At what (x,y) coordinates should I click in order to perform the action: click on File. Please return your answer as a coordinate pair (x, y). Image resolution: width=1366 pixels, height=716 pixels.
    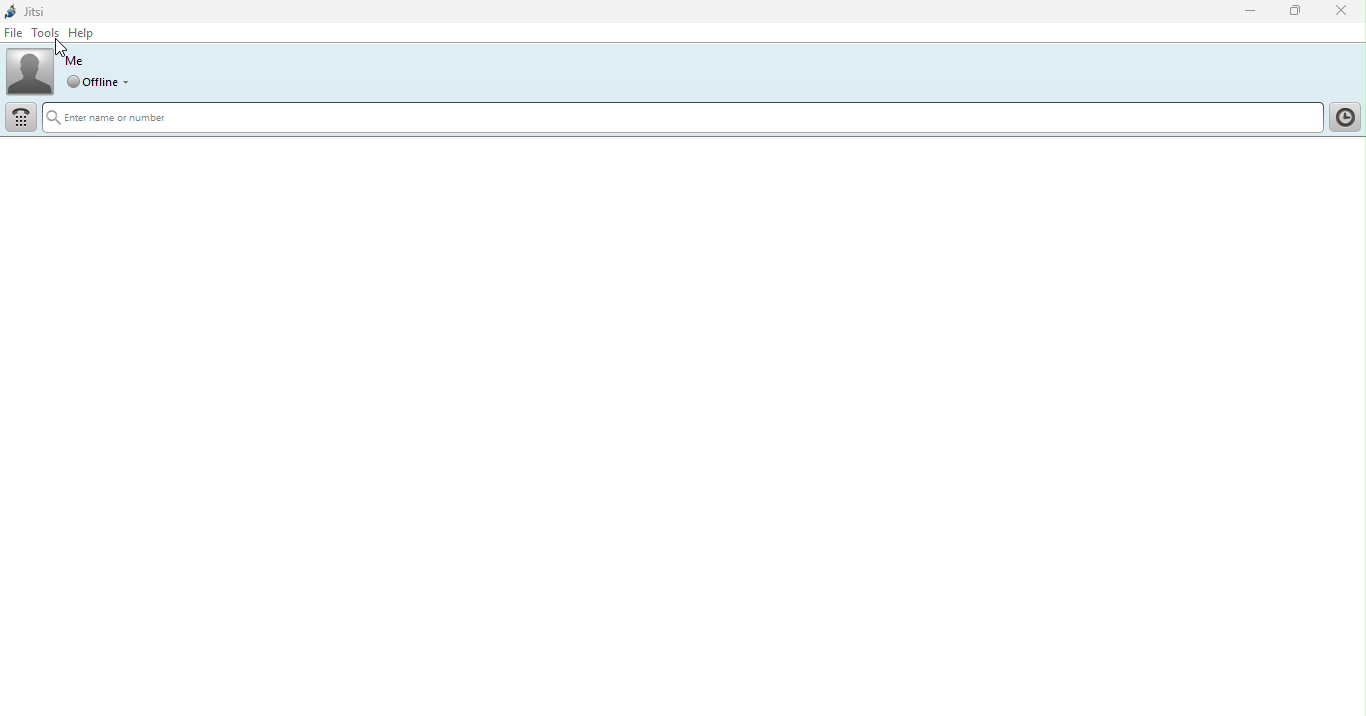
    Looking at the image, I should click on (14, 33).